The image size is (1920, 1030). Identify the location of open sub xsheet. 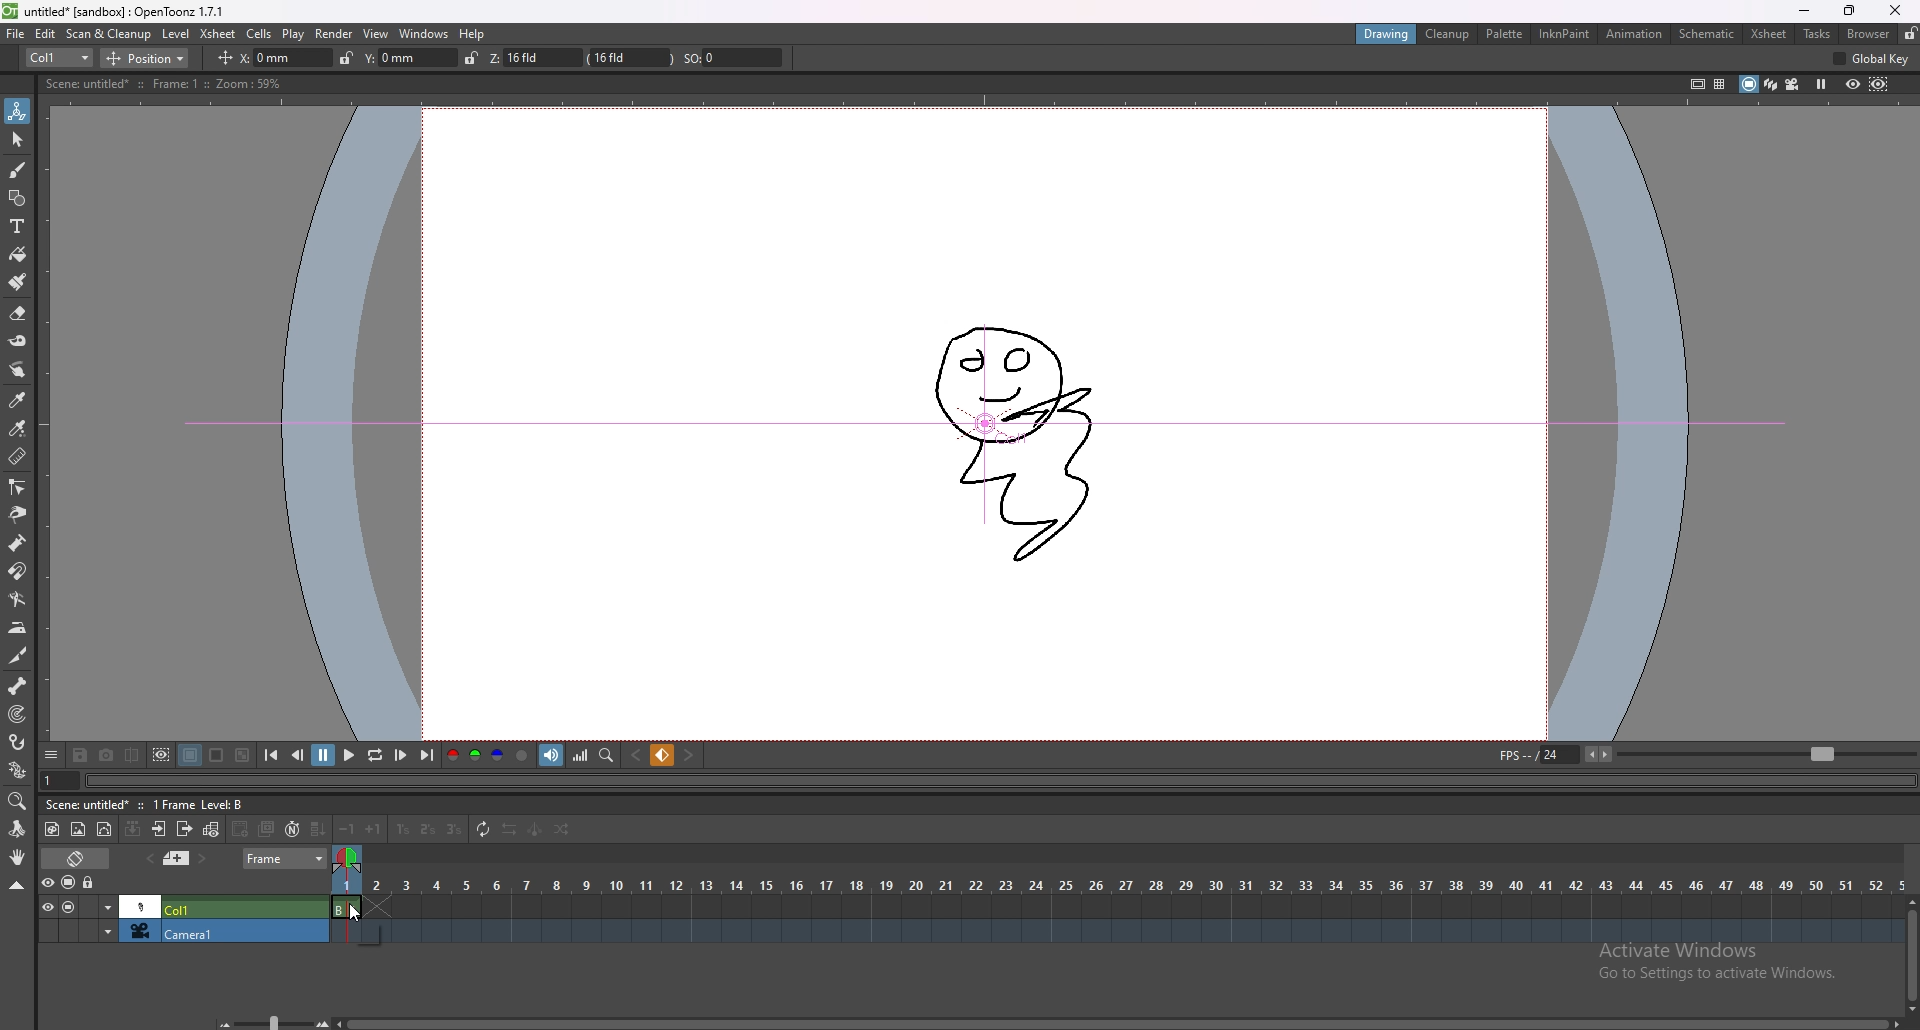
(159, 829).